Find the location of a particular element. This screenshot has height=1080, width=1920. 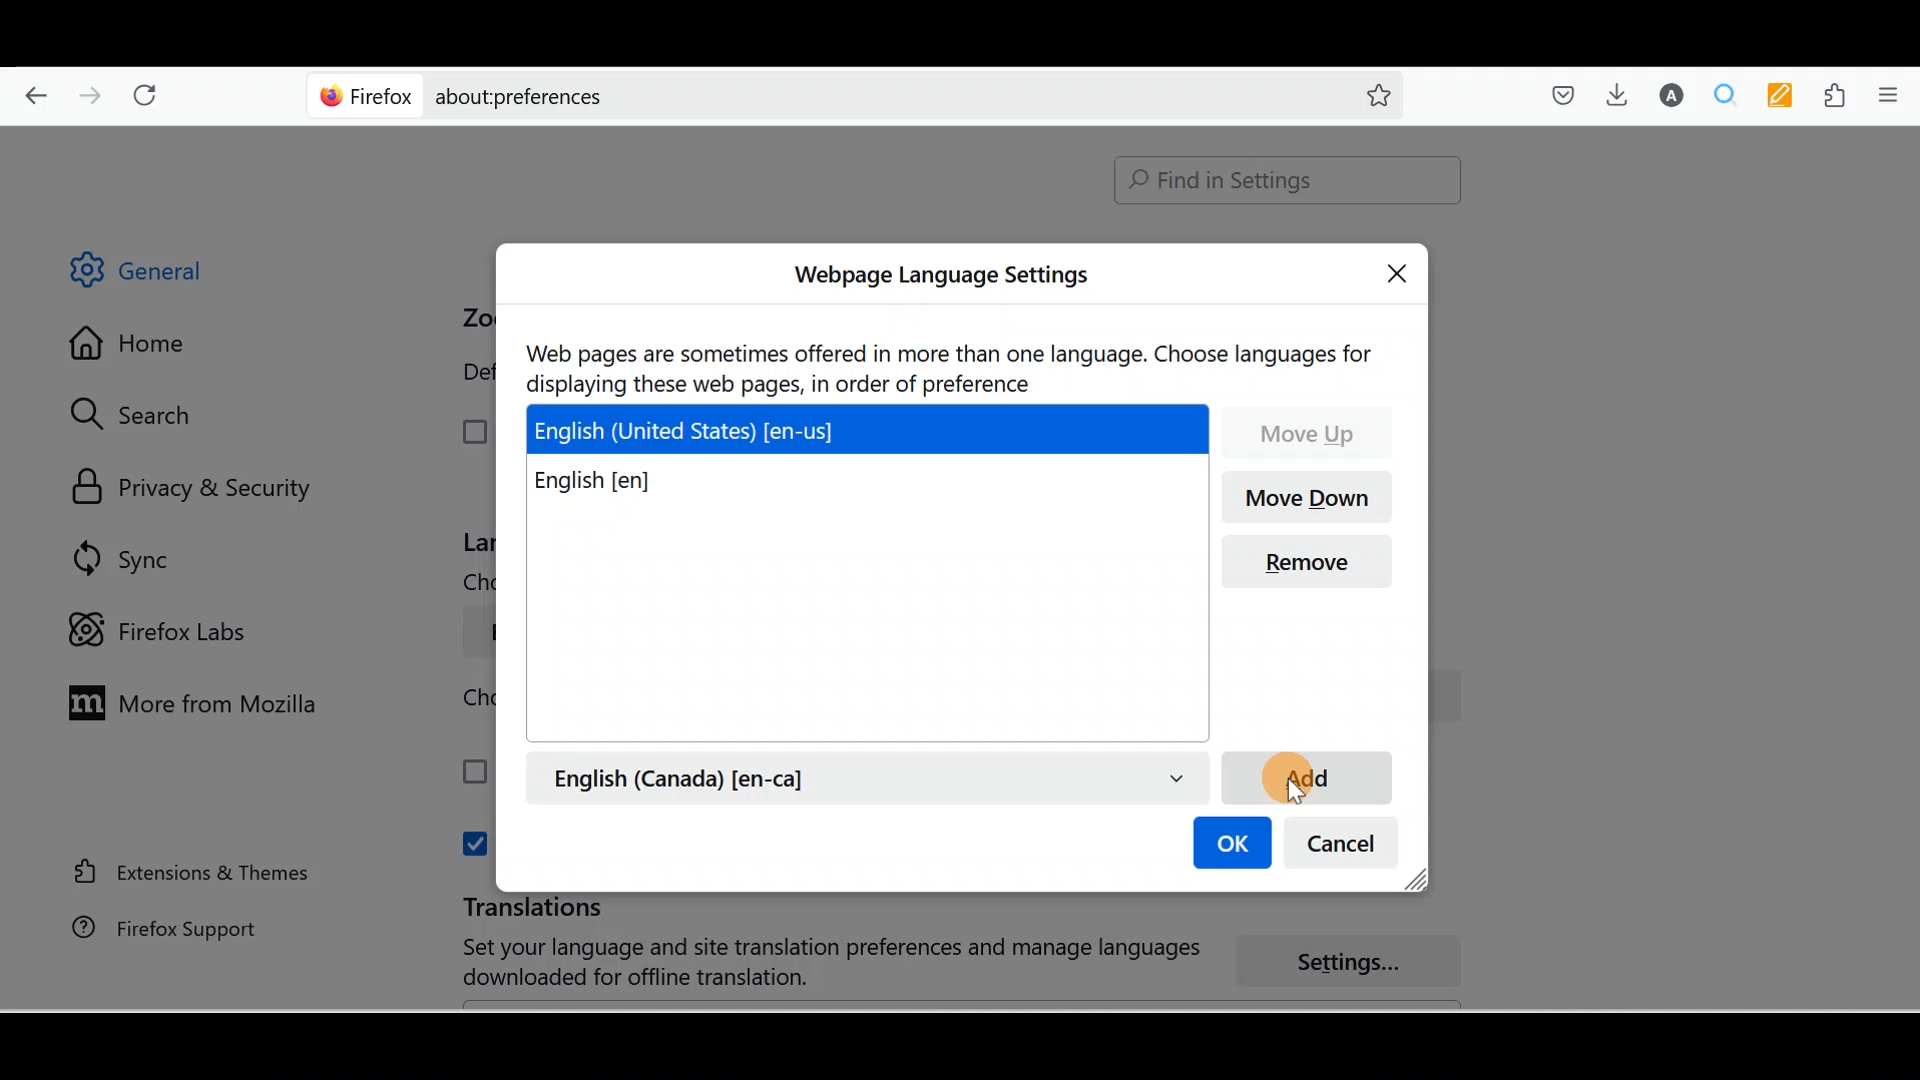

Firefox support is located at coordinates (151, 928).